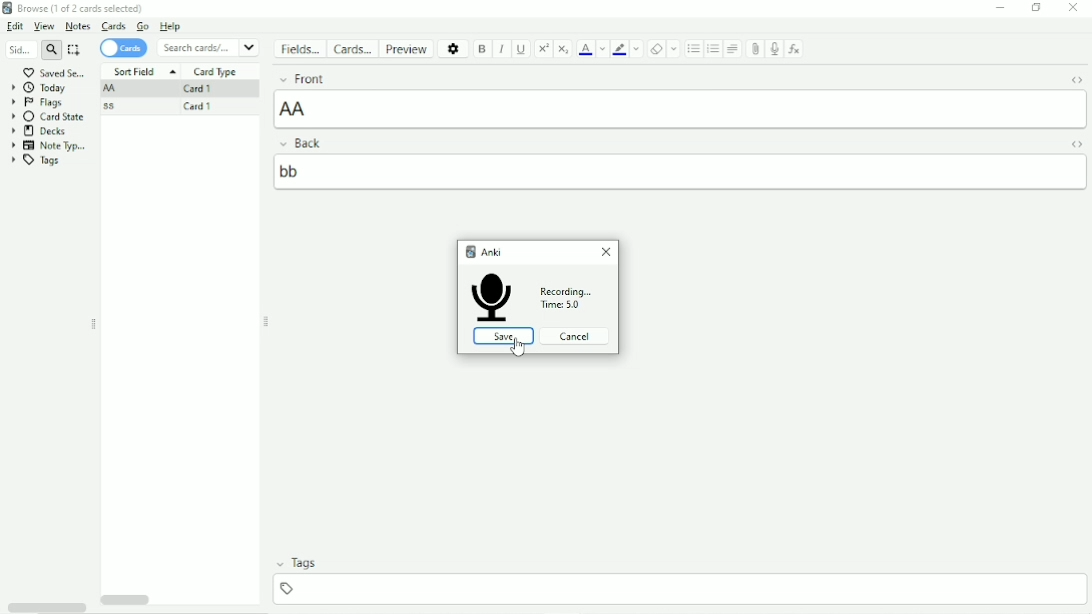 The image size is (1092, 614). I want to click on Underline, so click(522, 49).